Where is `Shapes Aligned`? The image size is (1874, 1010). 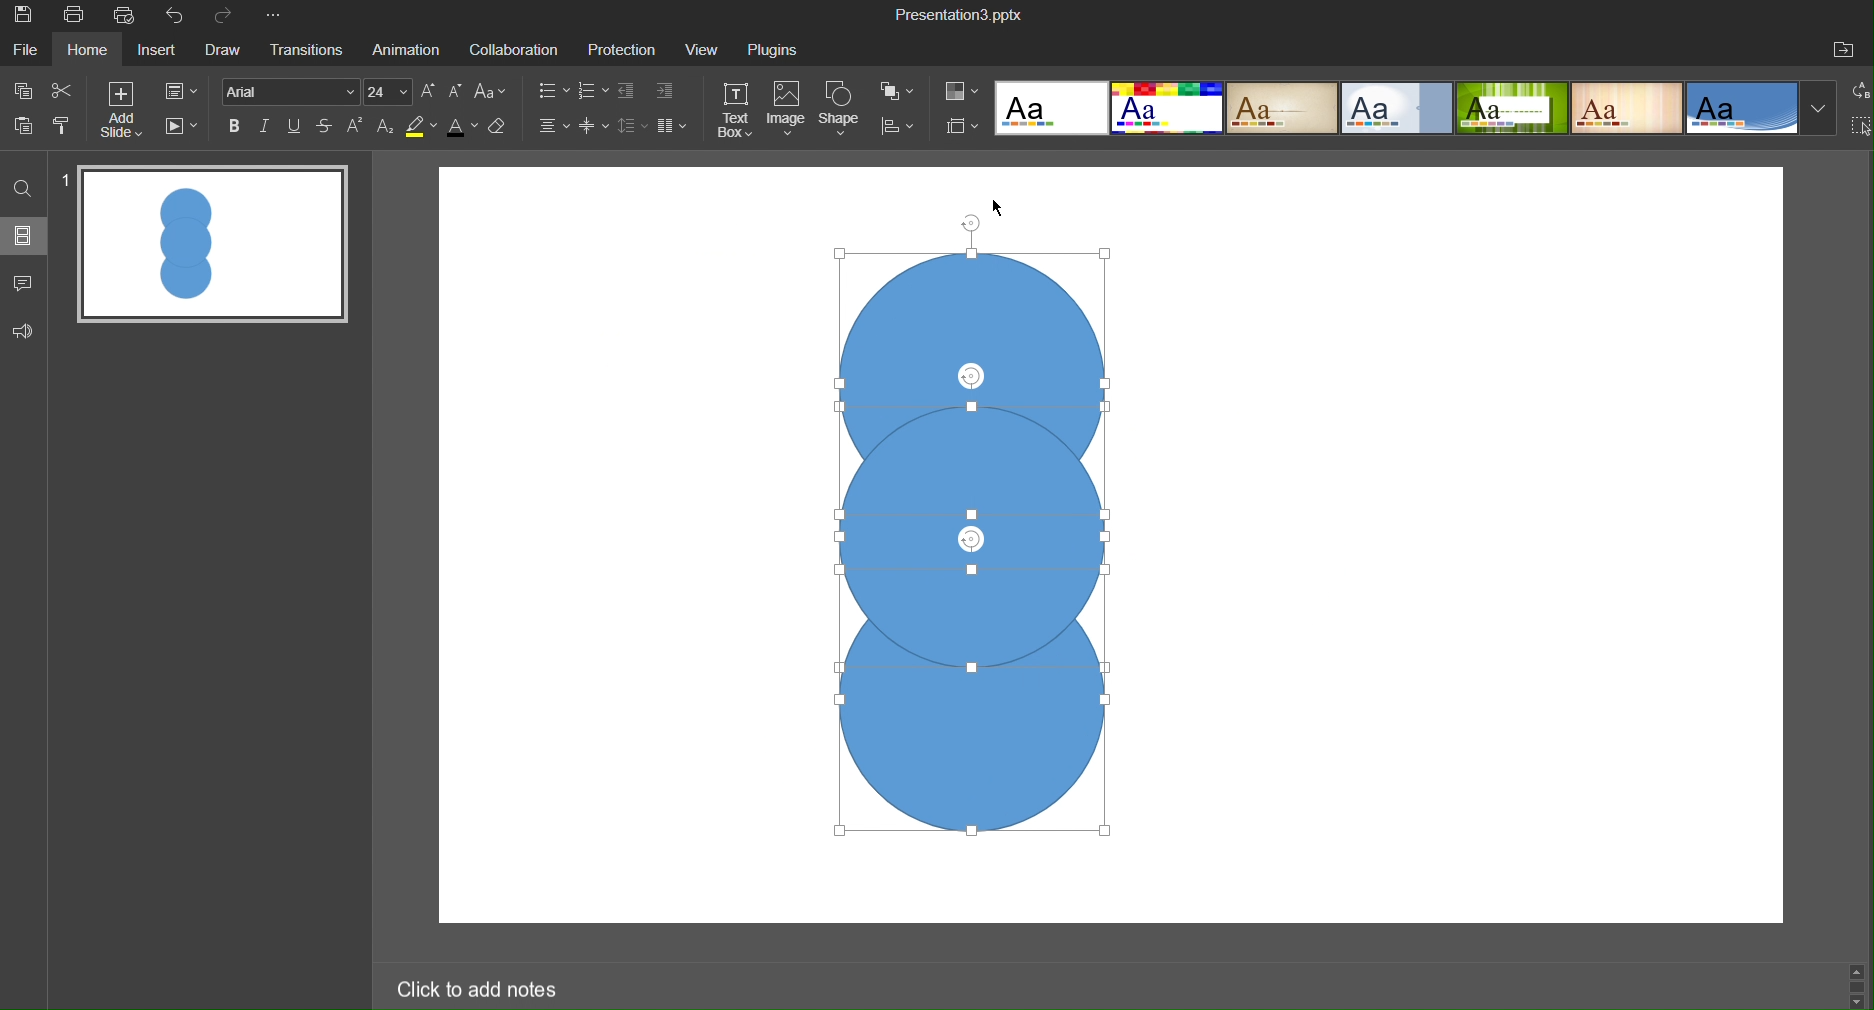 Shapes Aligned is located at coordinates (958, 536).